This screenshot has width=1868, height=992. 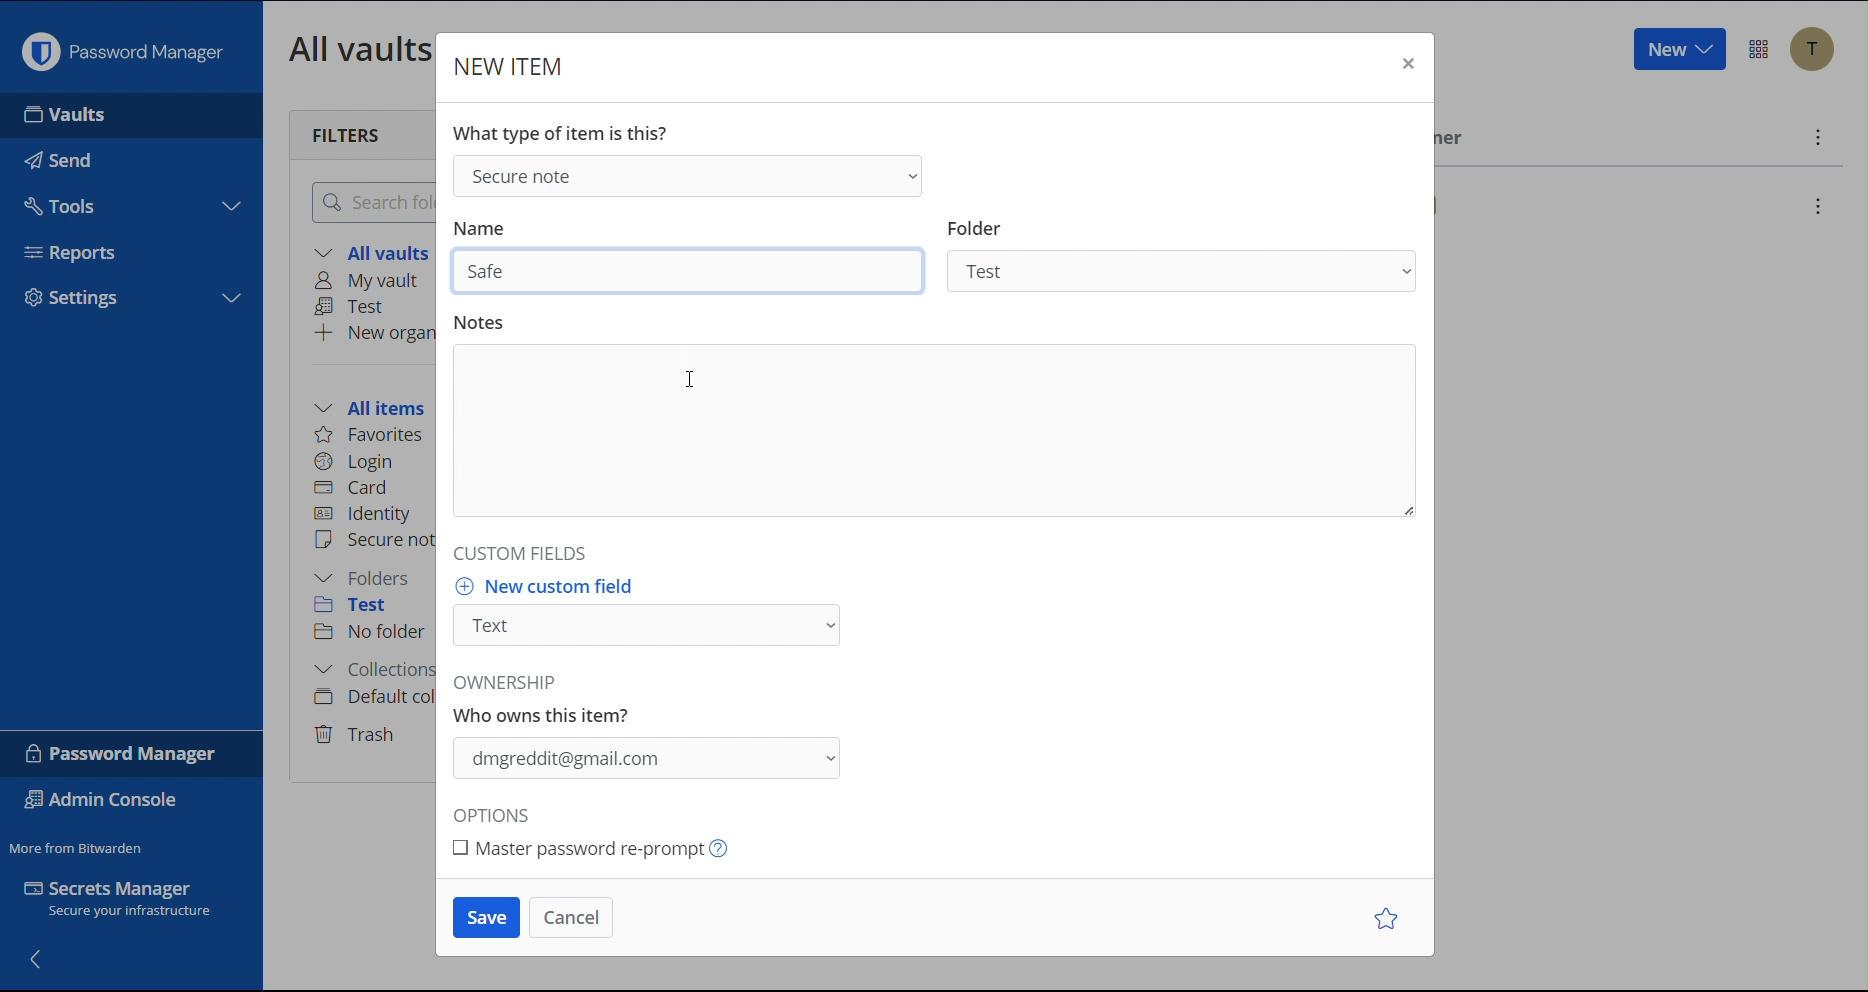 What do you see at coordinates (571, 917) in the screenshot?
I see `Cancel` at bounding box center [571, 917].